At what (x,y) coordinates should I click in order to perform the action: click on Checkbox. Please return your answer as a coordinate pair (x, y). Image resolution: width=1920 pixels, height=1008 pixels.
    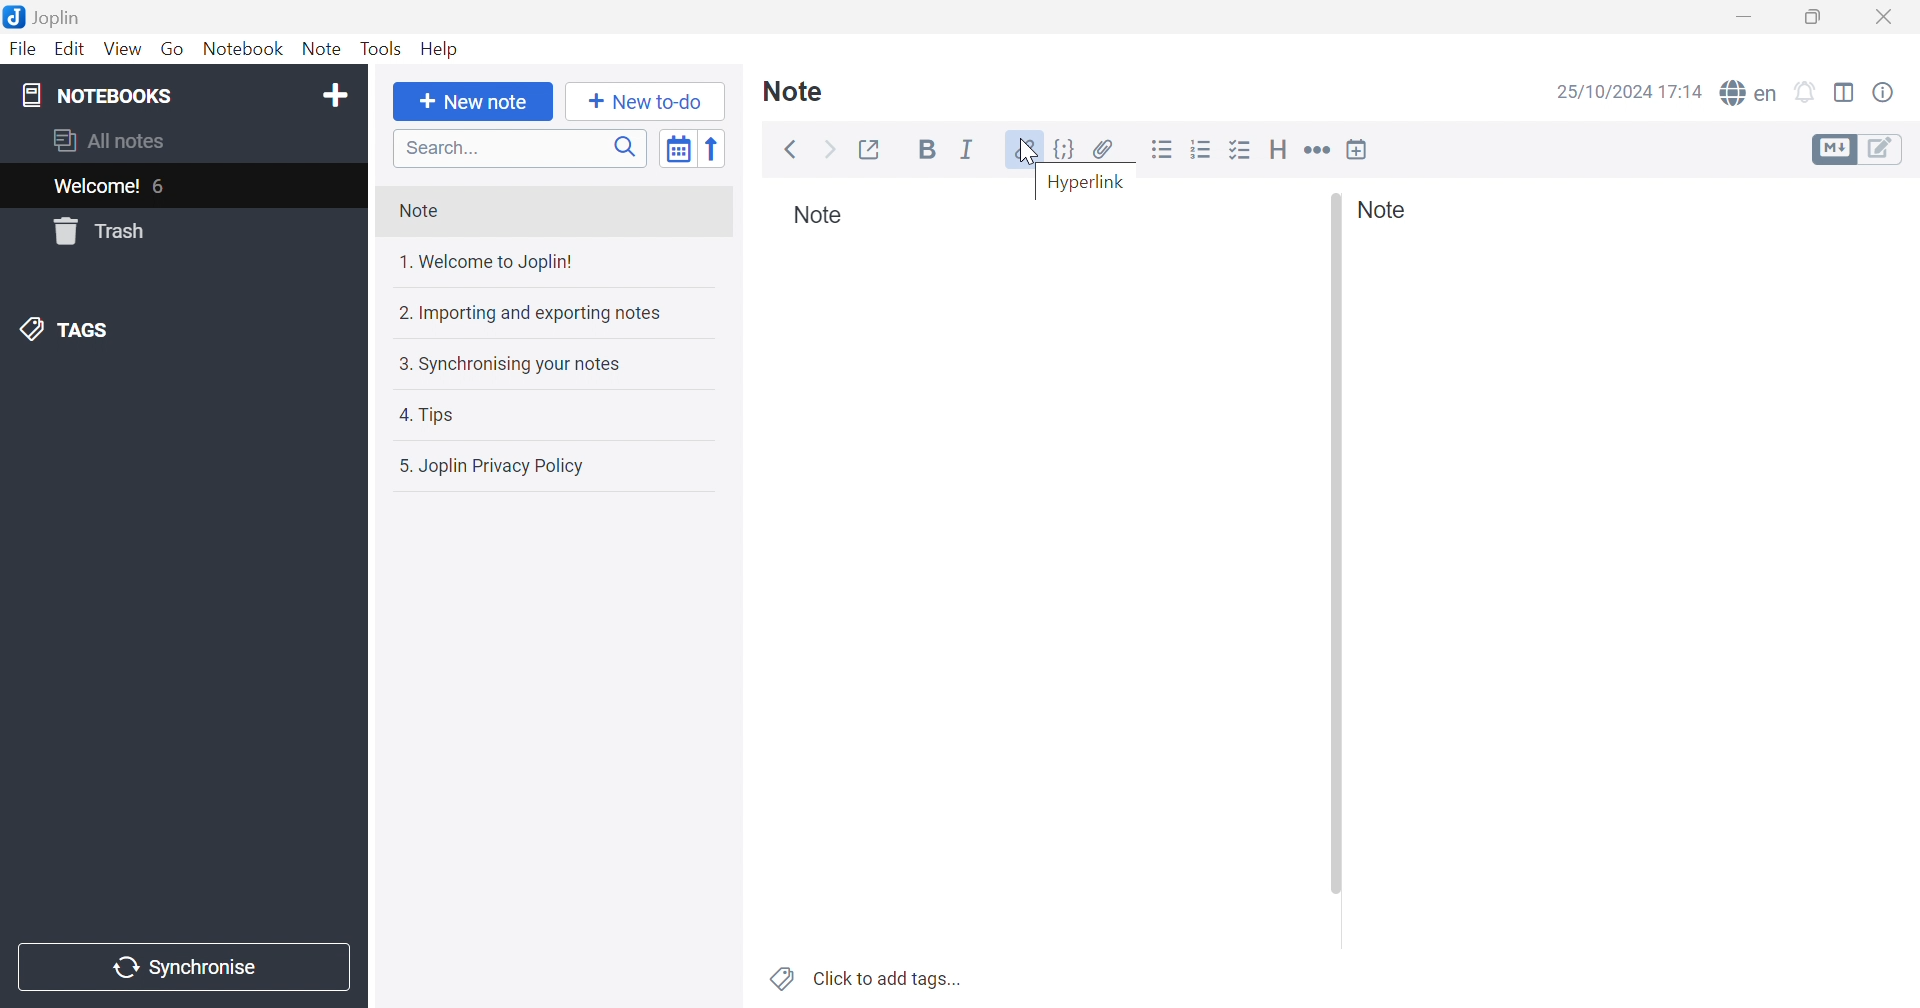
    Looking at the image, I should click on (1241, 149).